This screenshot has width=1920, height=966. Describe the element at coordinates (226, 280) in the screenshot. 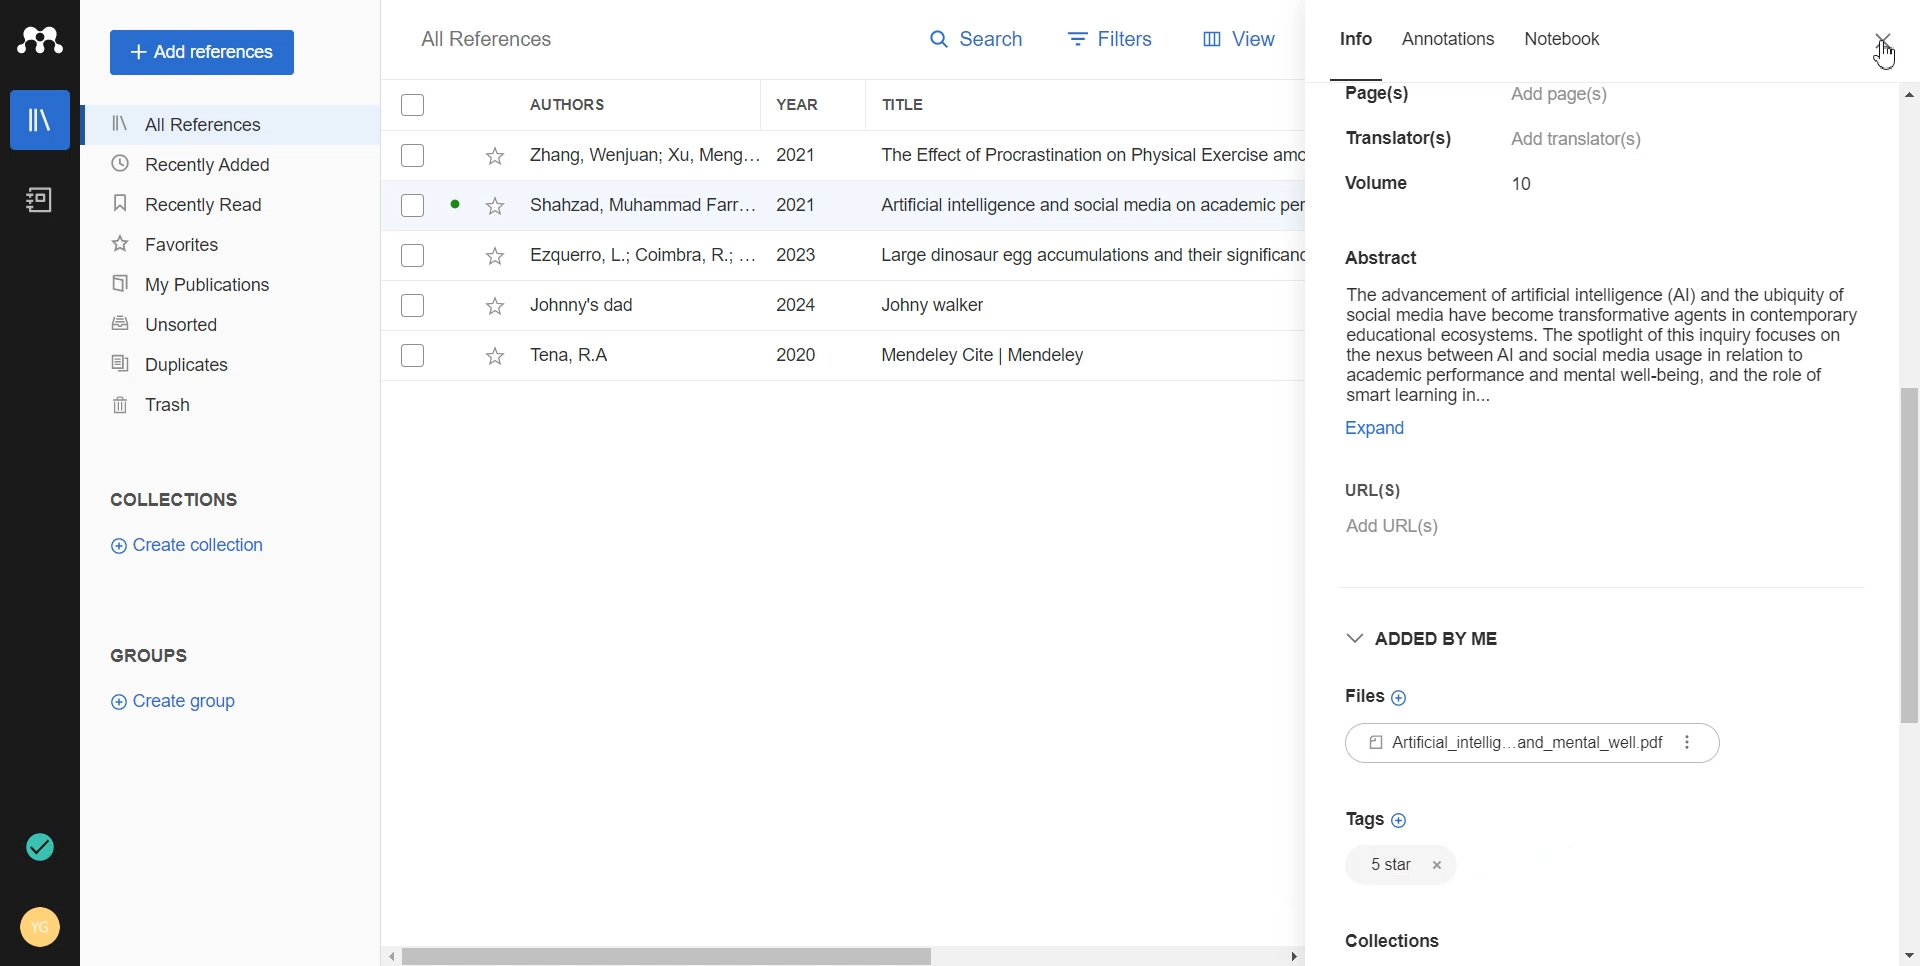

I see `My Publication` at that location.